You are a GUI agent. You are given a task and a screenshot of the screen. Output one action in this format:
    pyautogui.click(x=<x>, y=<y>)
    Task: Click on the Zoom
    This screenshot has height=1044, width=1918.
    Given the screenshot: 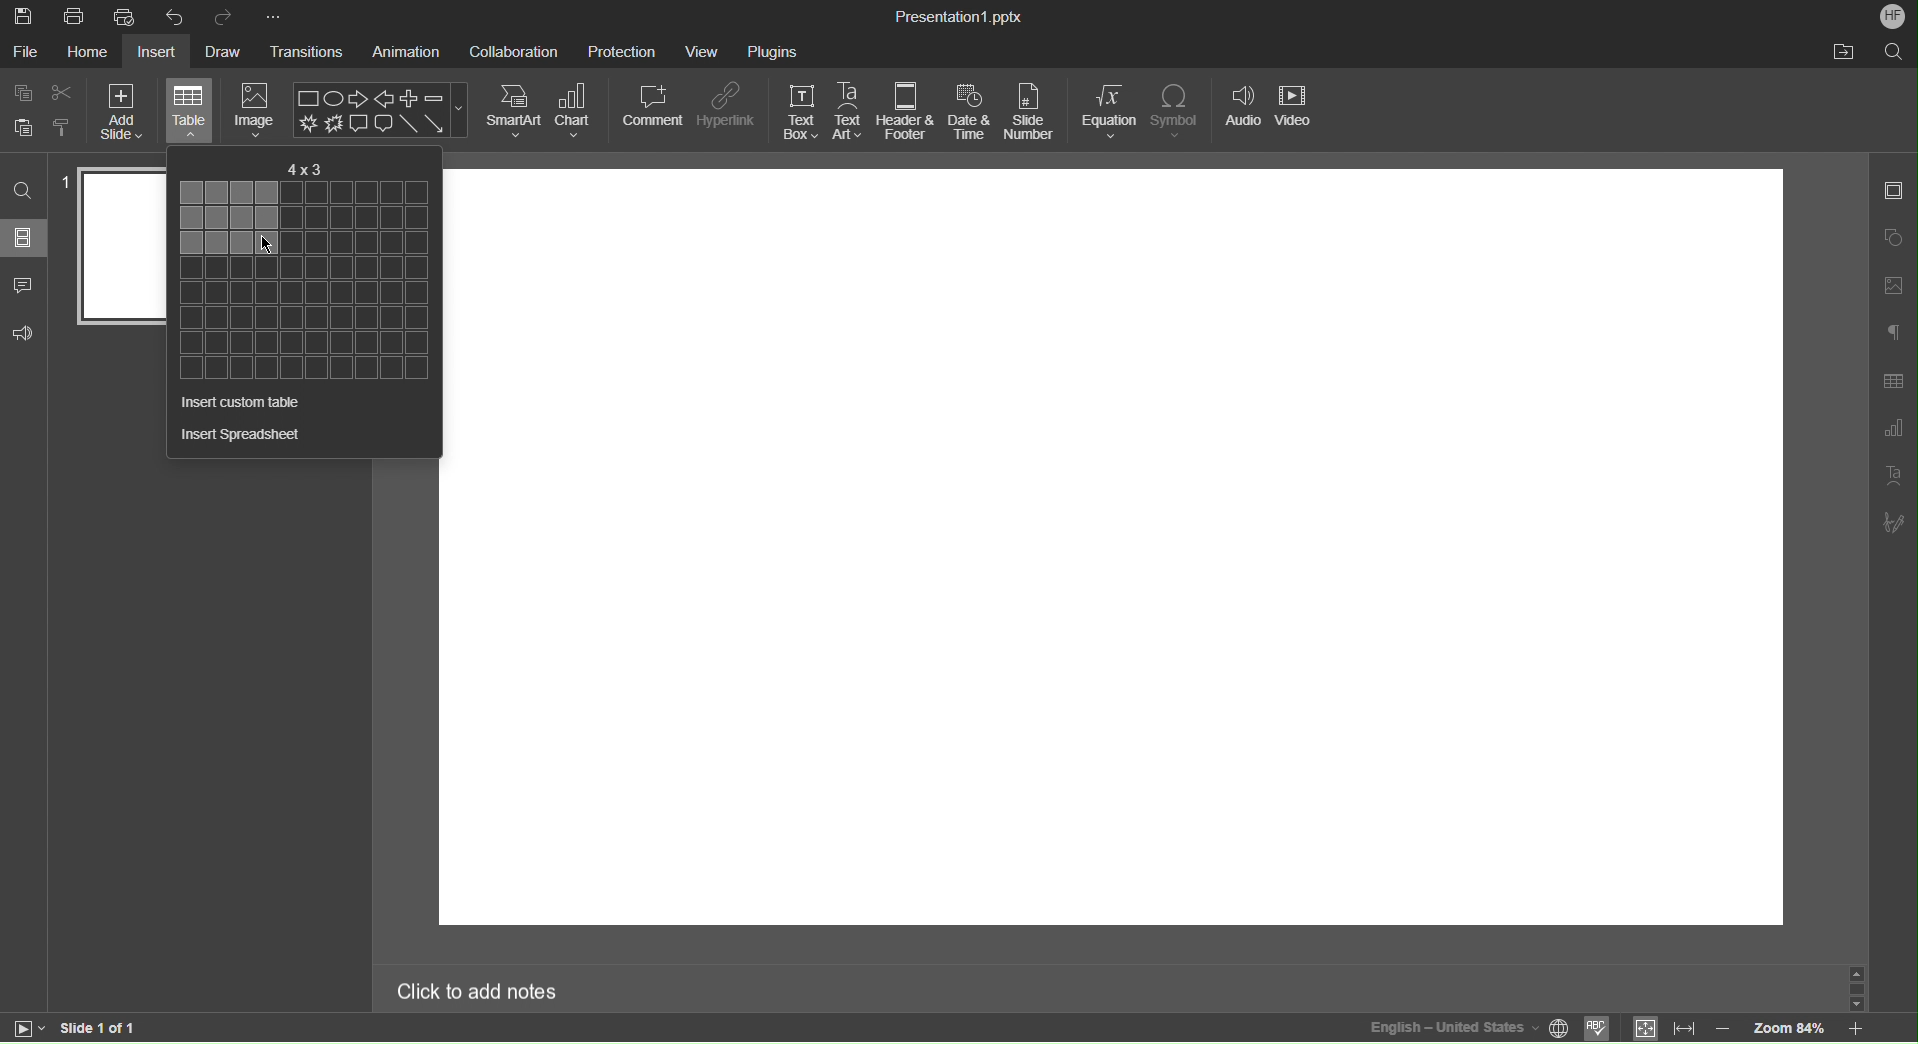 What is the action you would take?
    pyautogui.click(x=1786, y=1031)
    